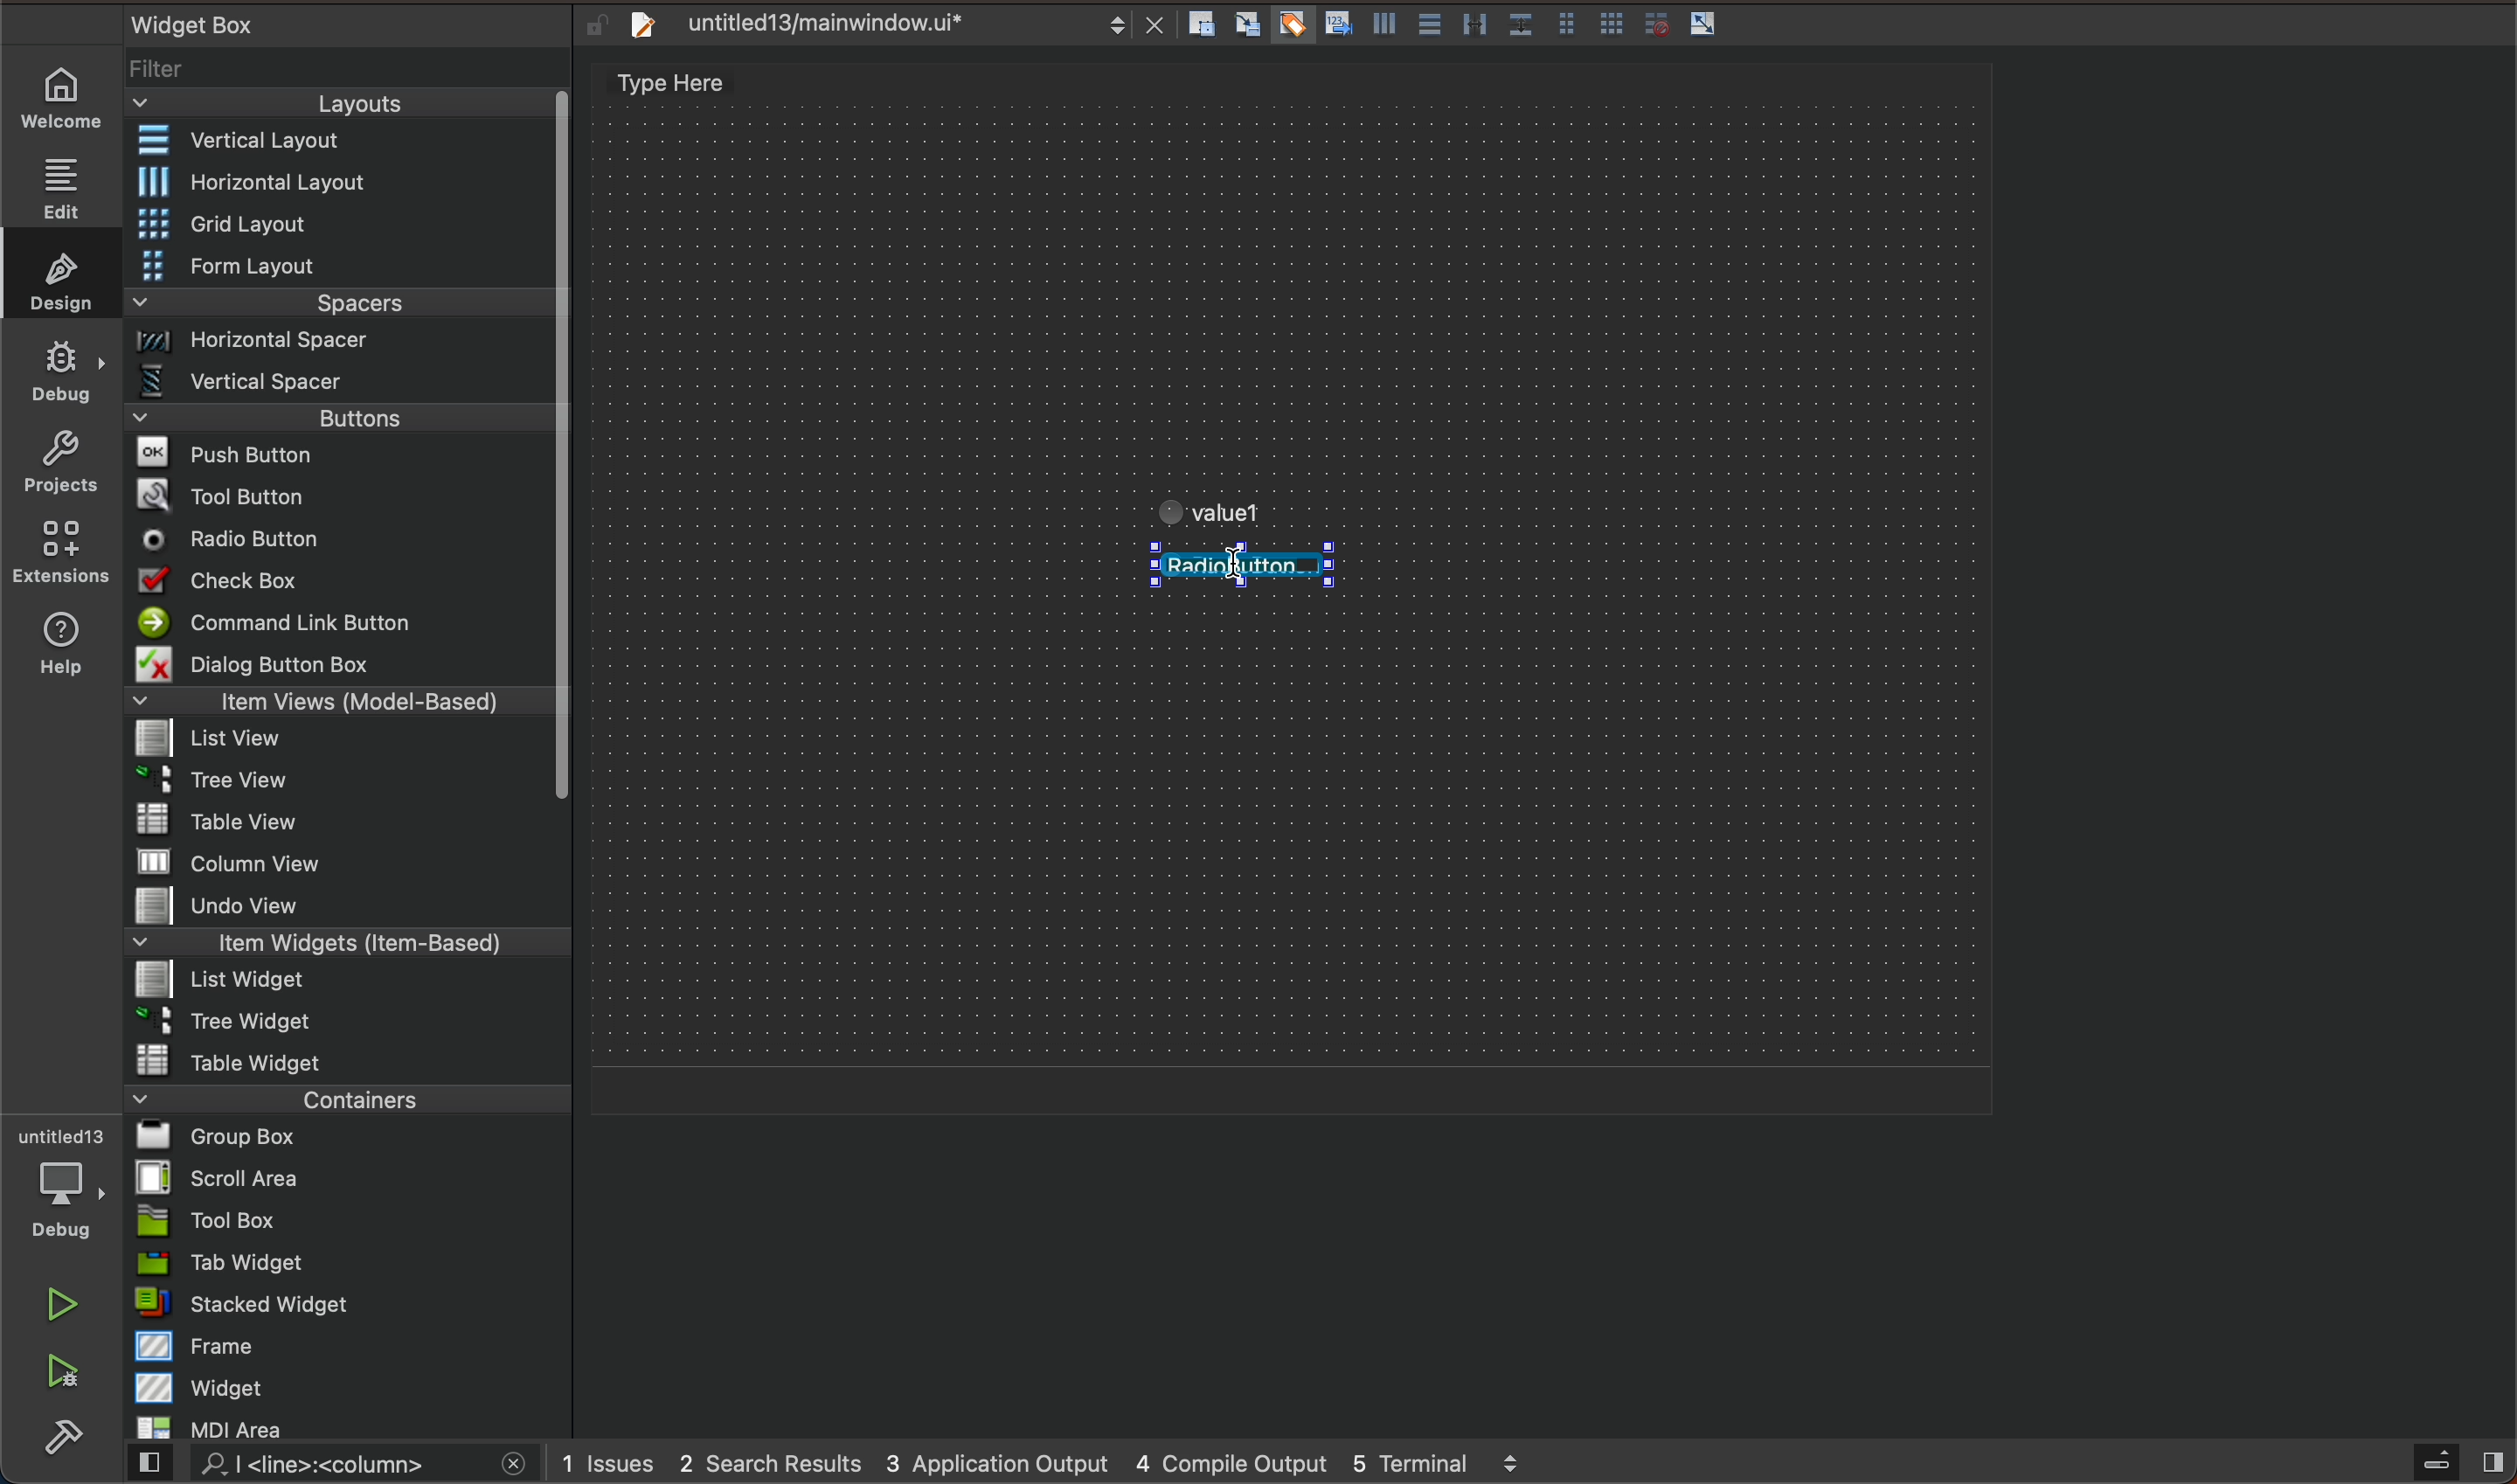  I want to click on start typing, so click(1241, 496).